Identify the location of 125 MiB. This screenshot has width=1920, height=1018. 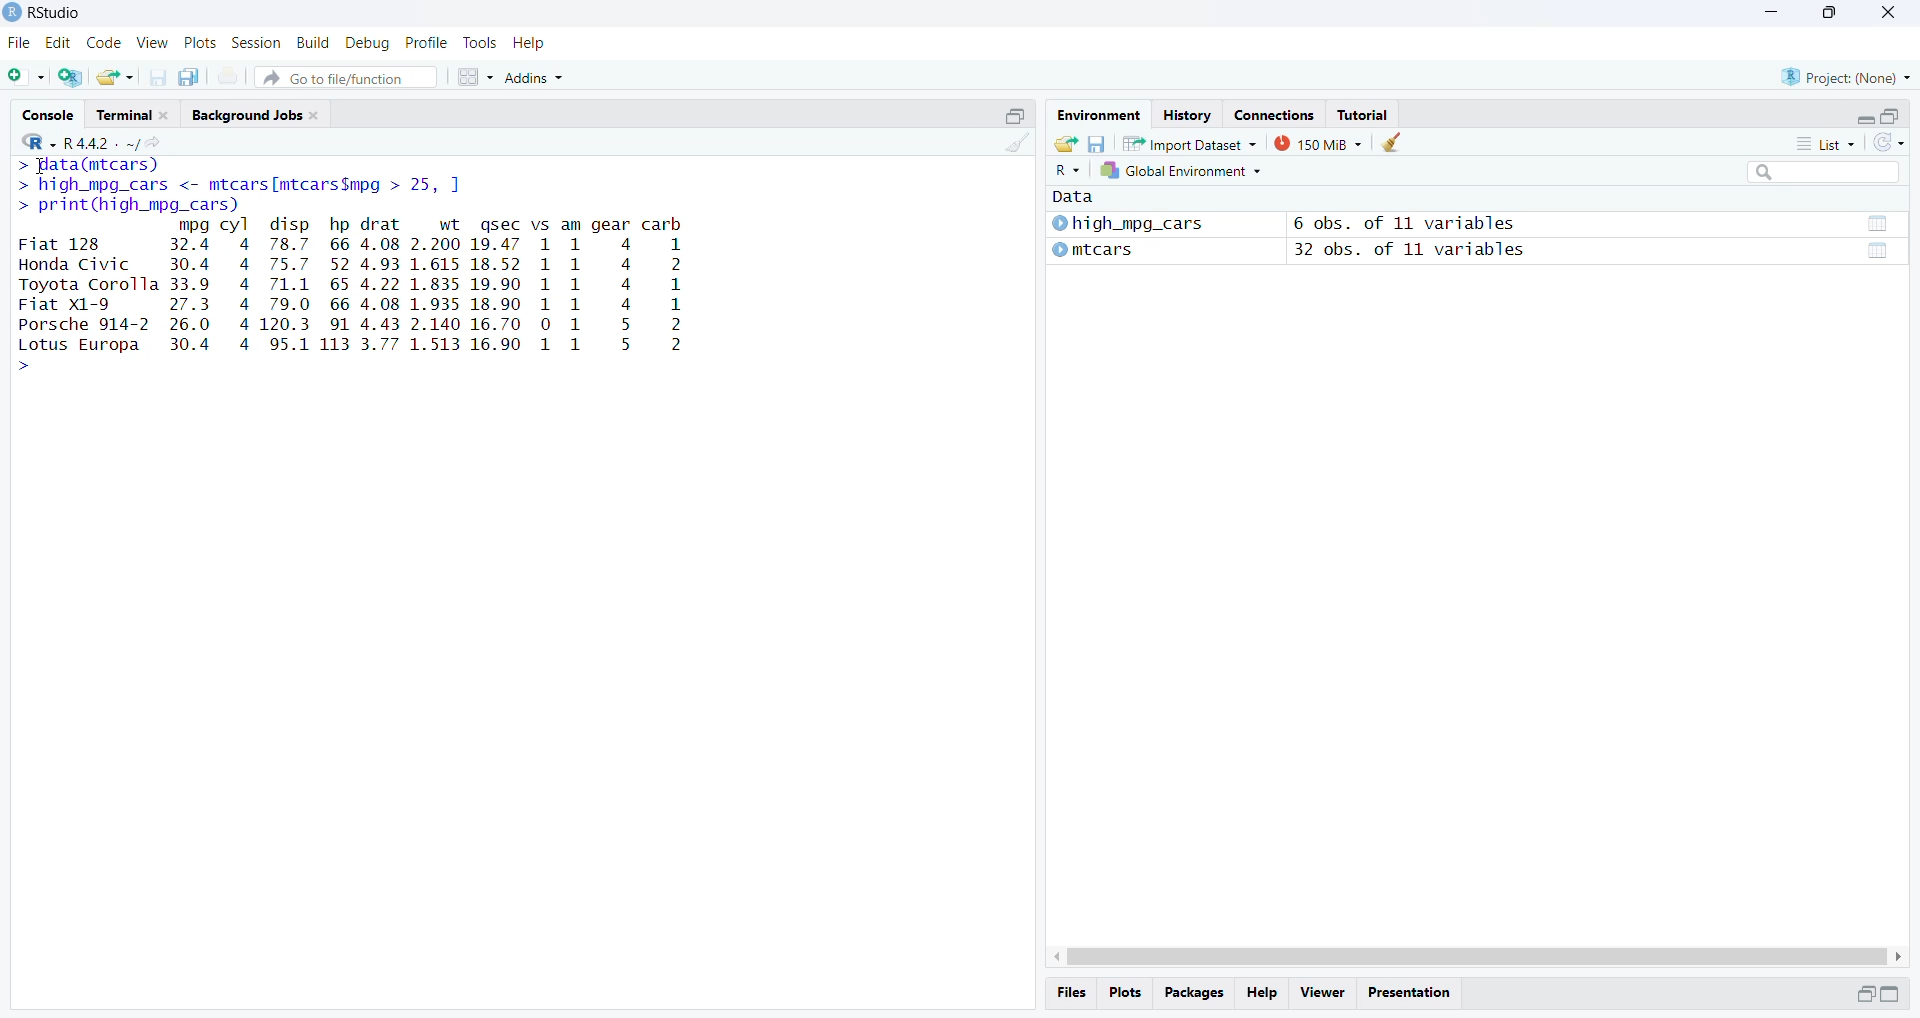
(1316, 144).